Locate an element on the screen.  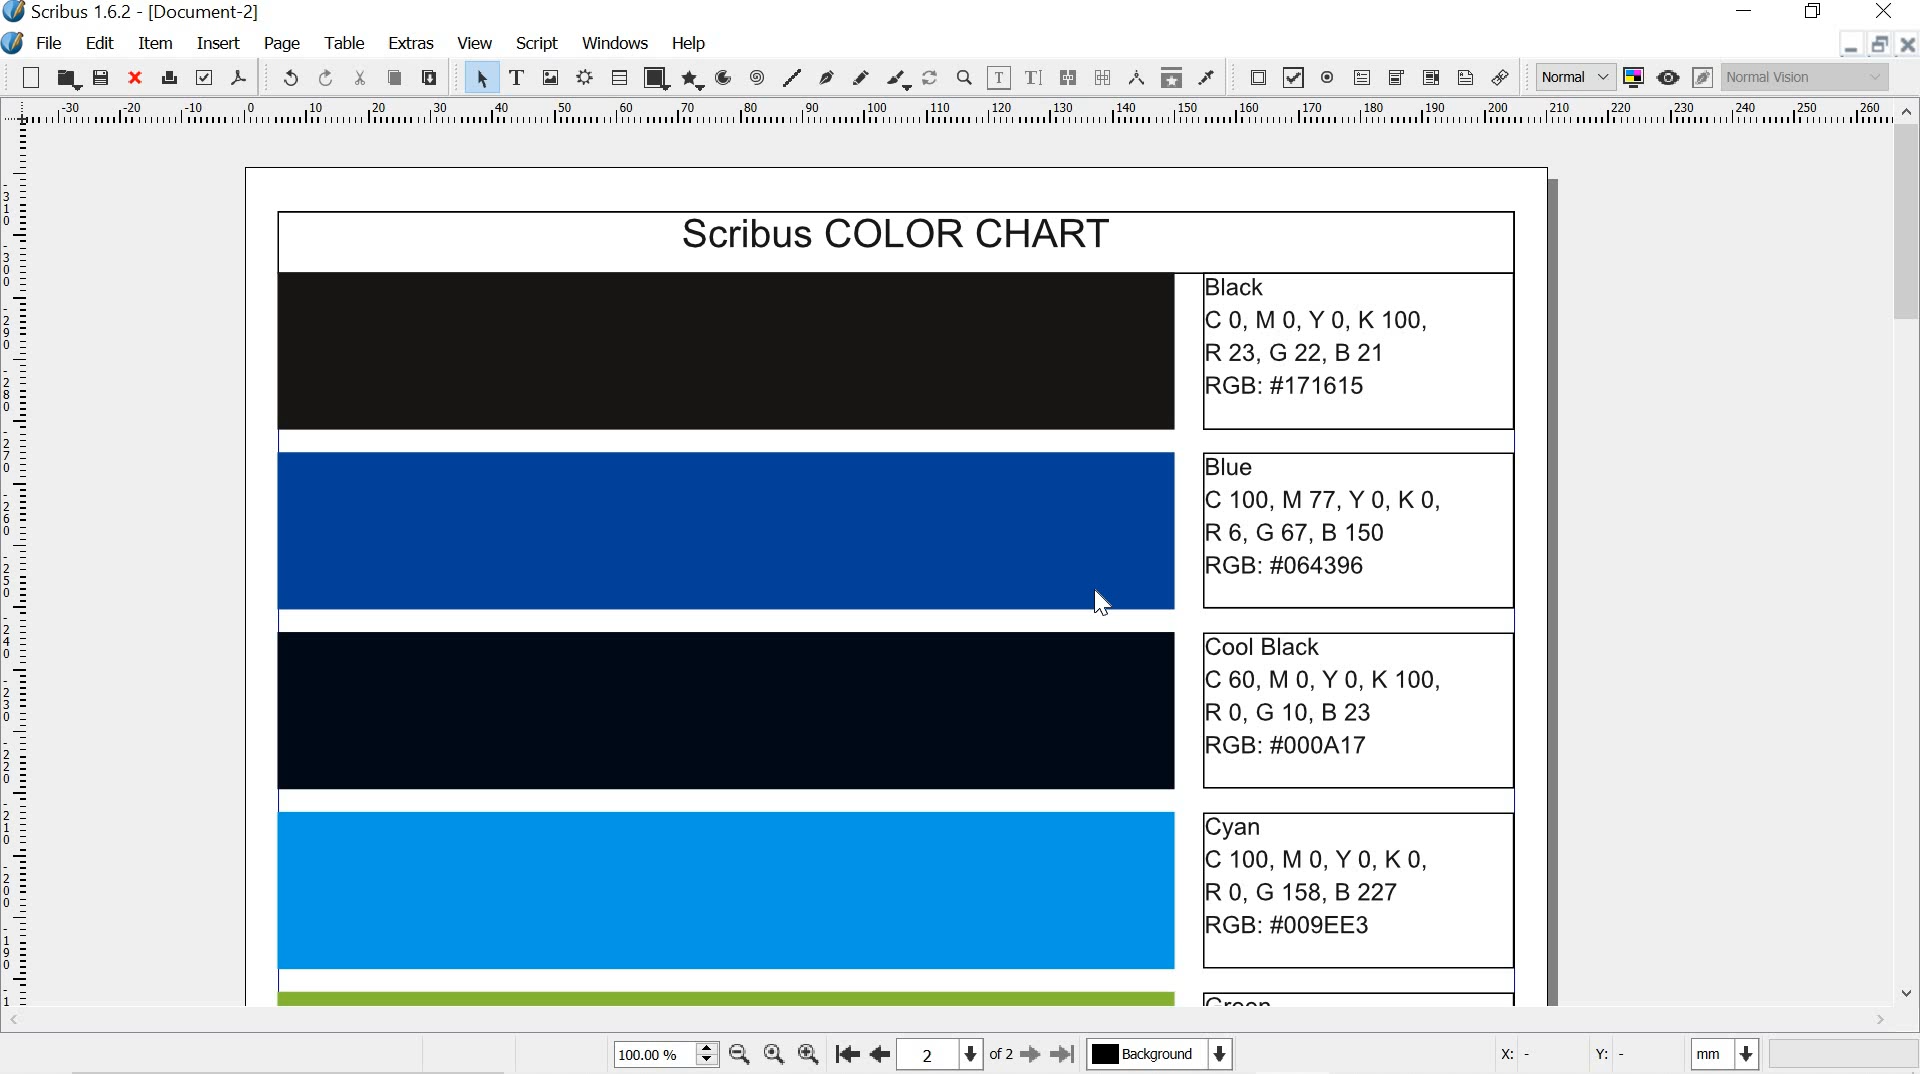
image frame is located at coordinates (551, 76).